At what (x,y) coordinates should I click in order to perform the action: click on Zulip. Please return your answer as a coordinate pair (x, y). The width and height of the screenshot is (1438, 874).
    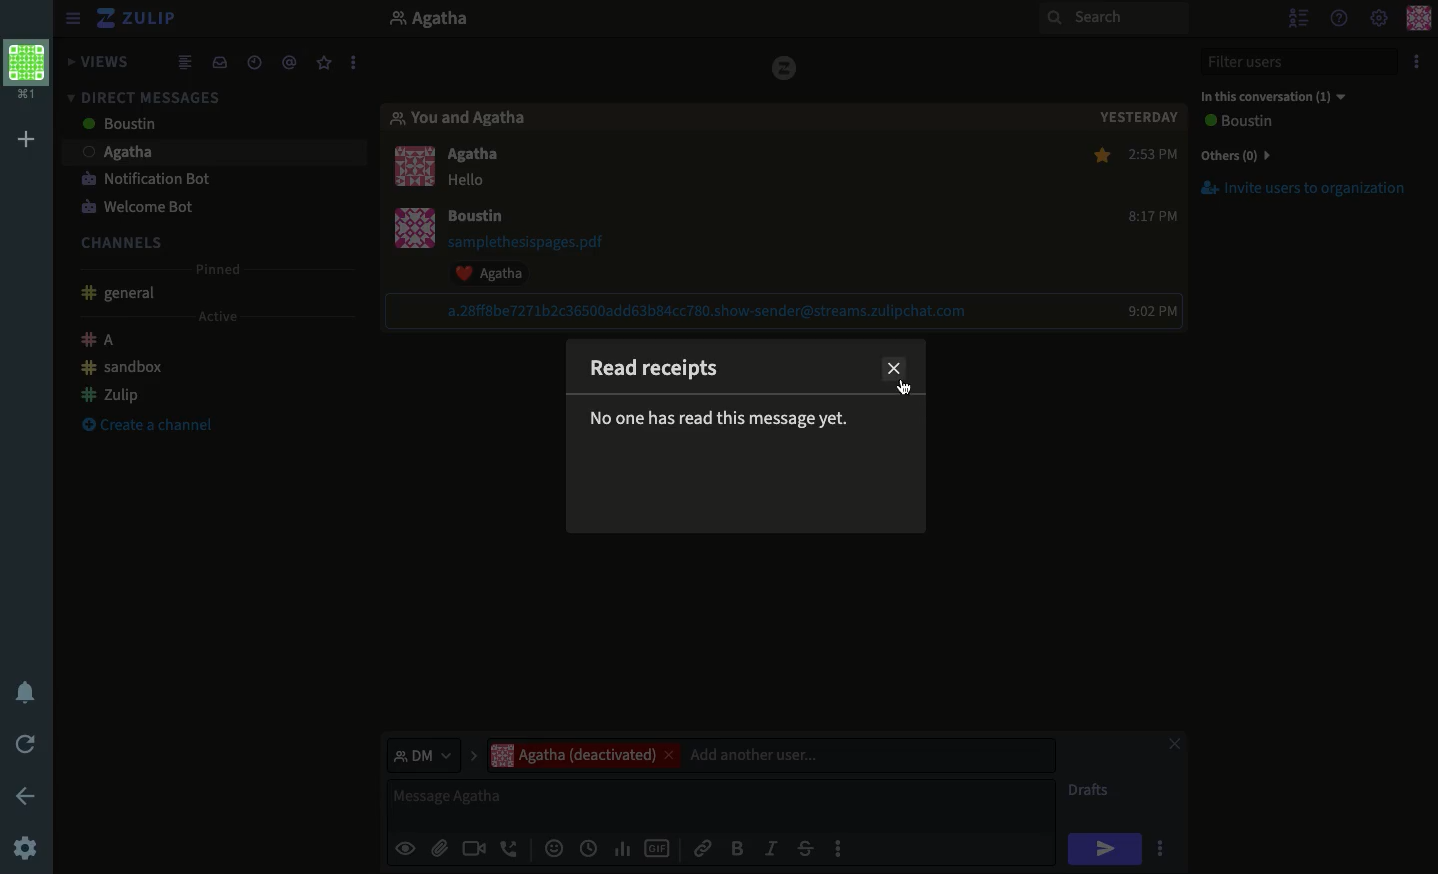
    Looking at the image, I should click on (111, 392).